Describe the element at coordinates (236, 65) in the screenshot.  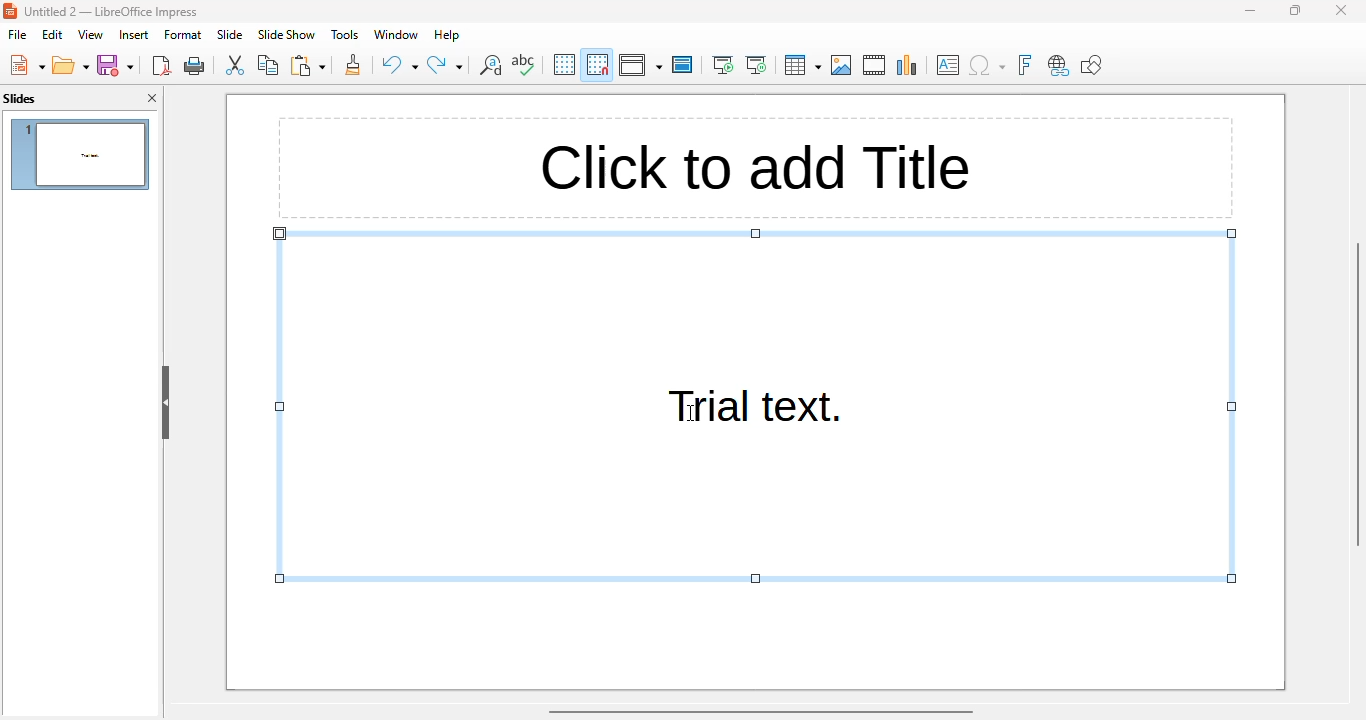
I see `cut` at that location.